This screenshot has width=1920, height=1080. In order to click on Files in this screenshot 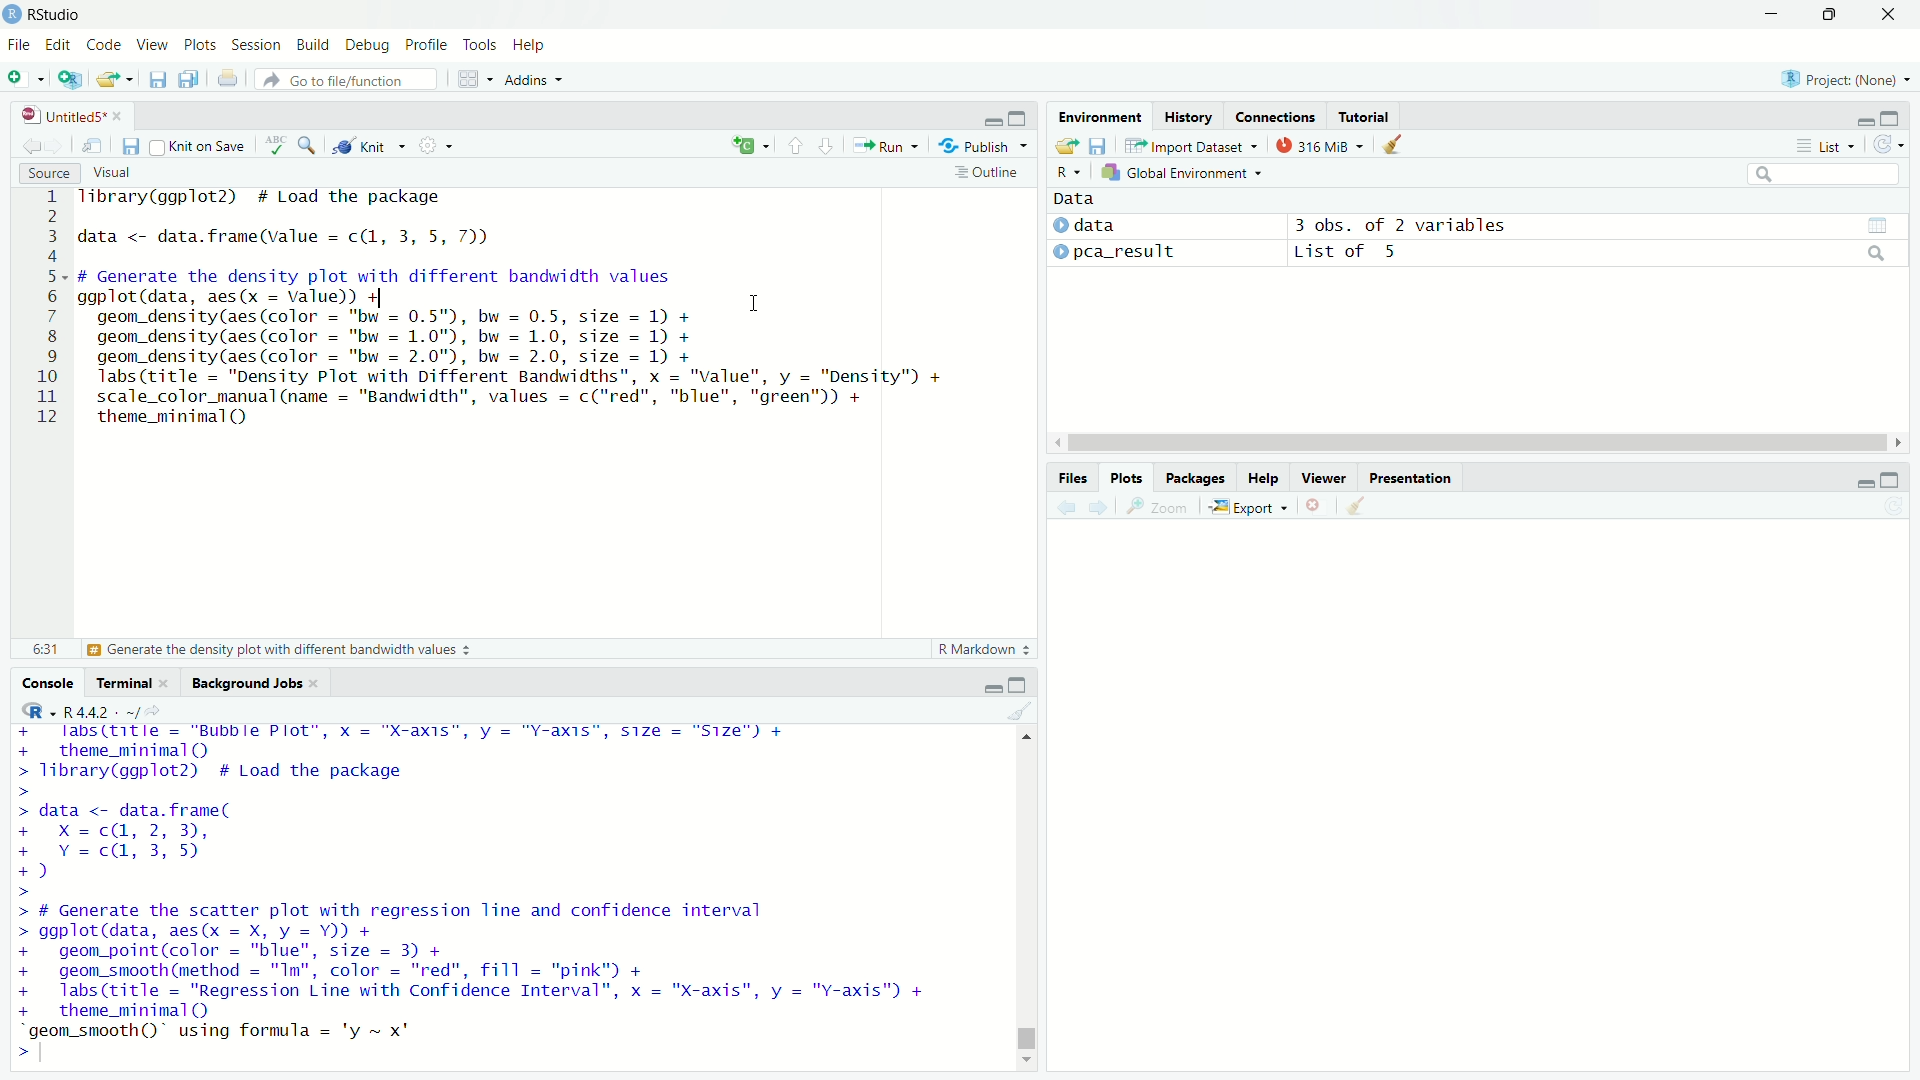, I will do `click(1072, 478)`.